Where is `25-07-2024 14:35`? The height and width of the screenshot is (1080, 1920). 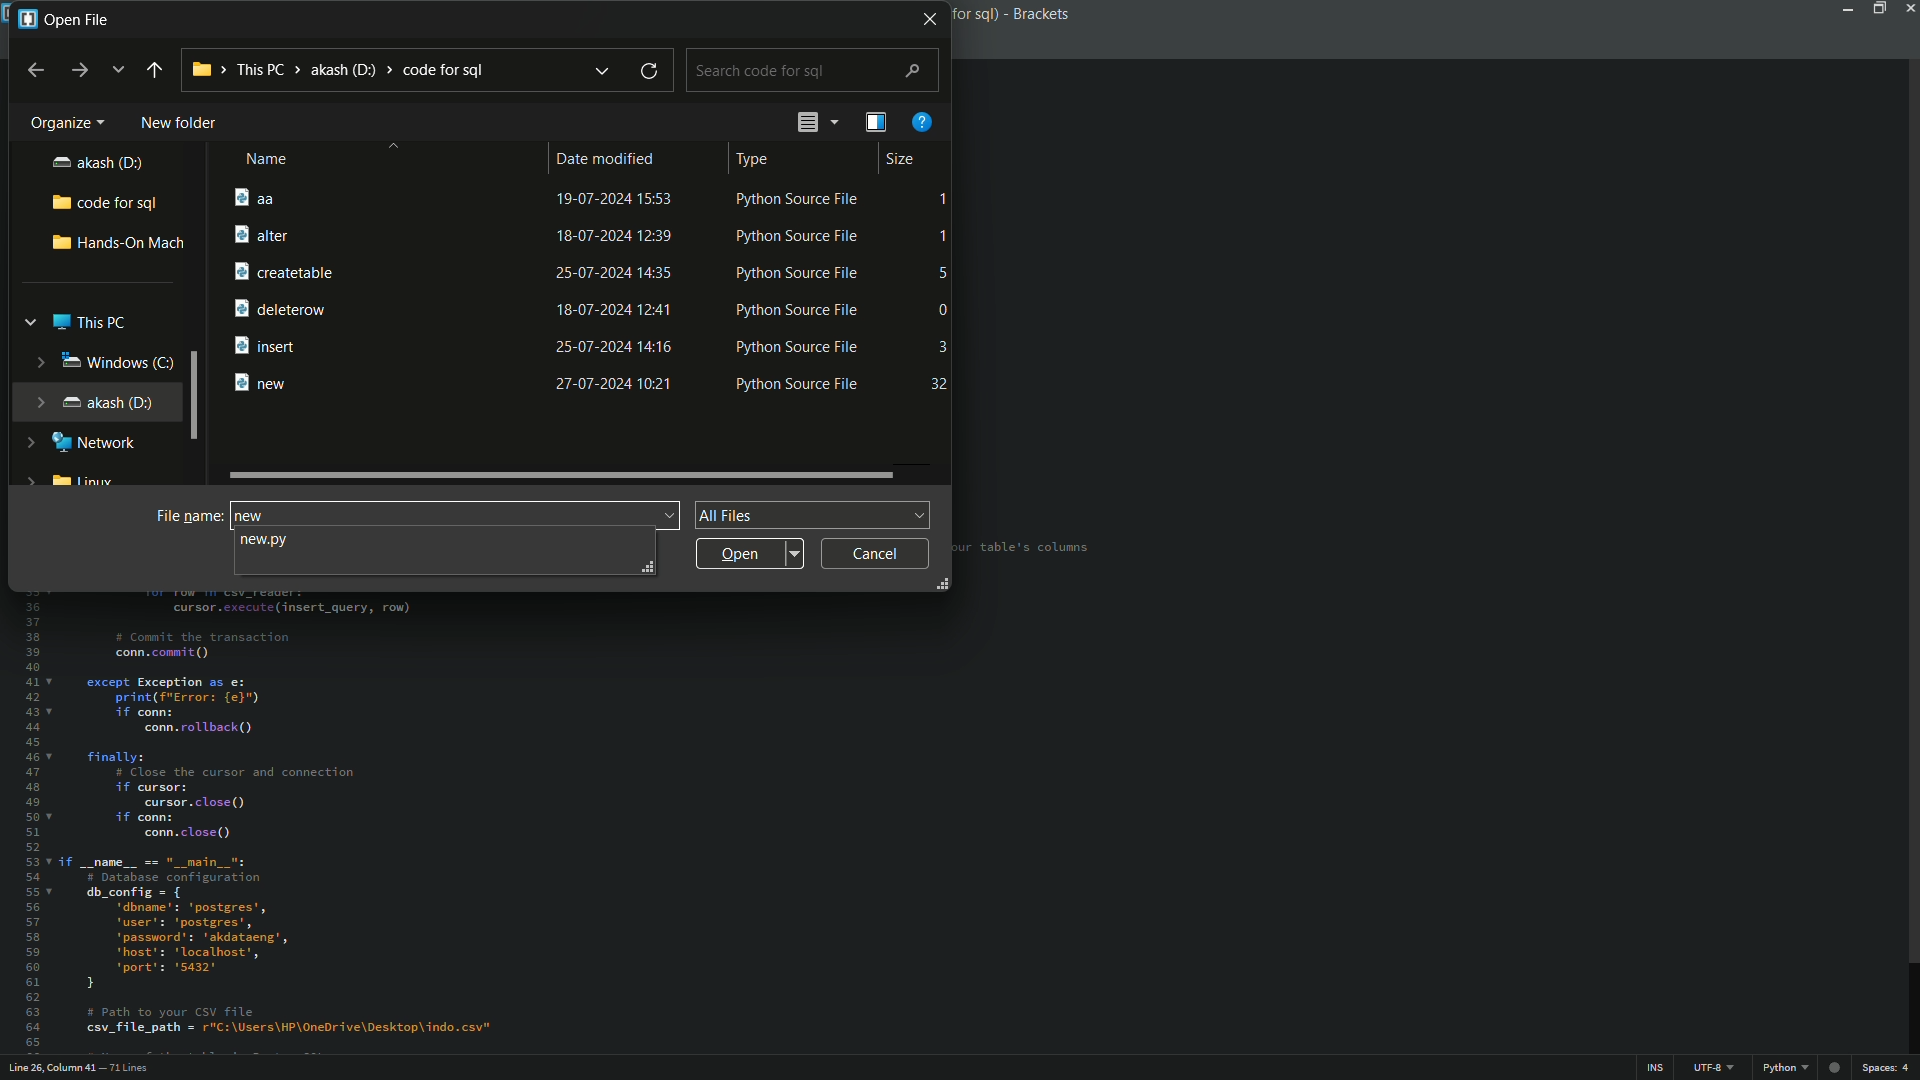 25-07-2024 14:35 is located at coordinates (614, 273).